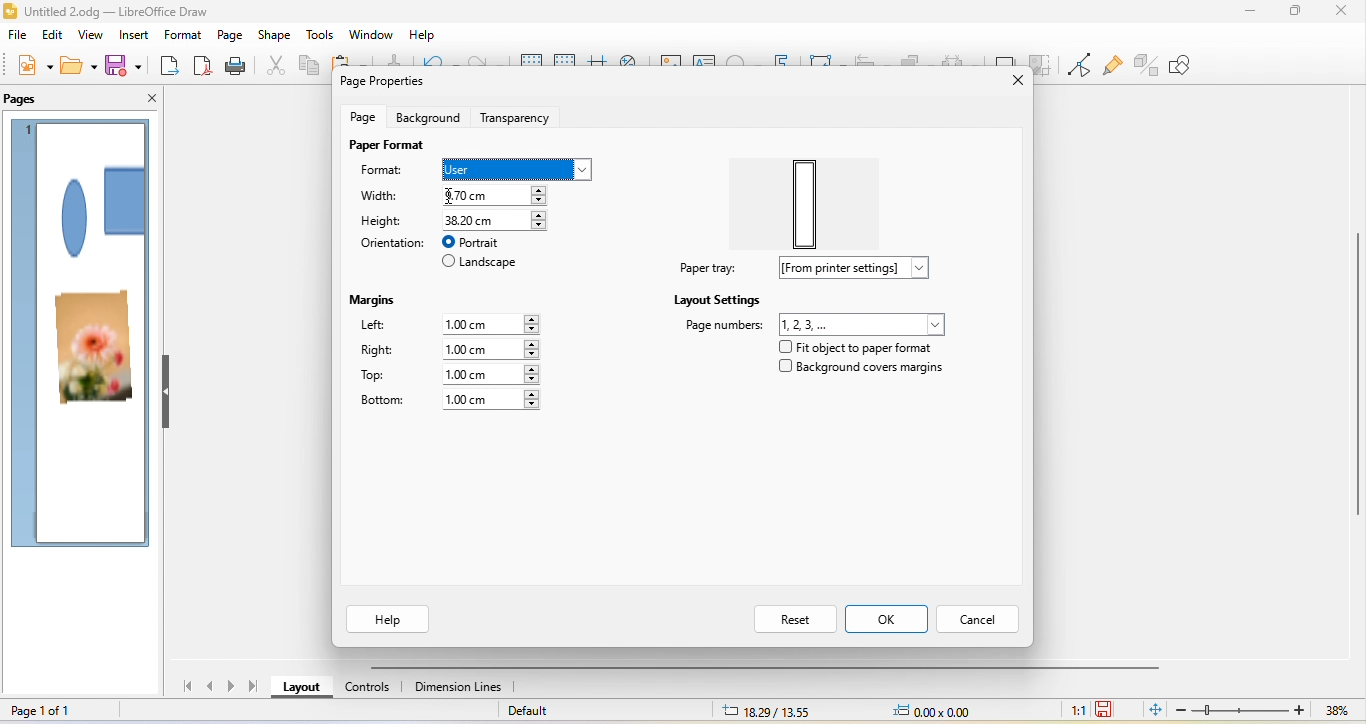  Describe the element at coordinates (386, 196) in the screenshot. I see `width` at that location.